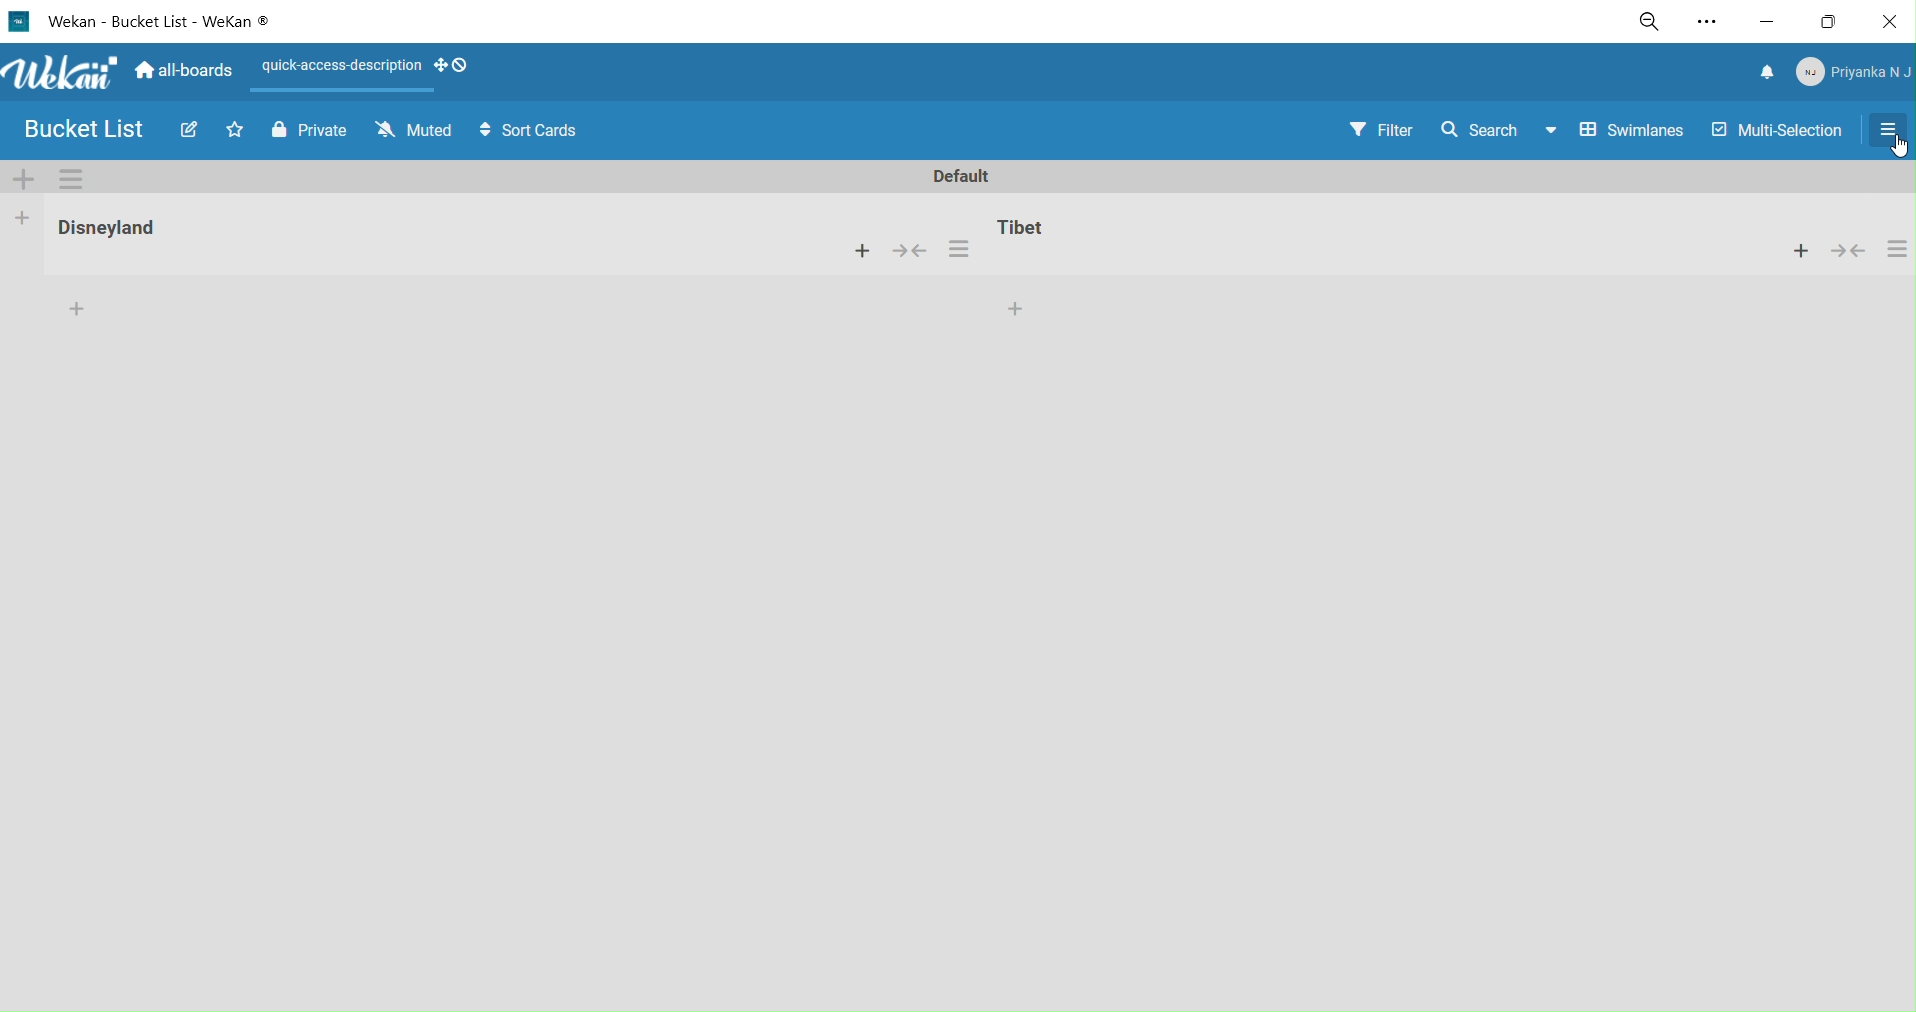 This screenshot has width=1916, height=1012. What do you see at coordinates (1651, 22) in the screenshot?
I see `zoom` at bounding box center [1651, 22].